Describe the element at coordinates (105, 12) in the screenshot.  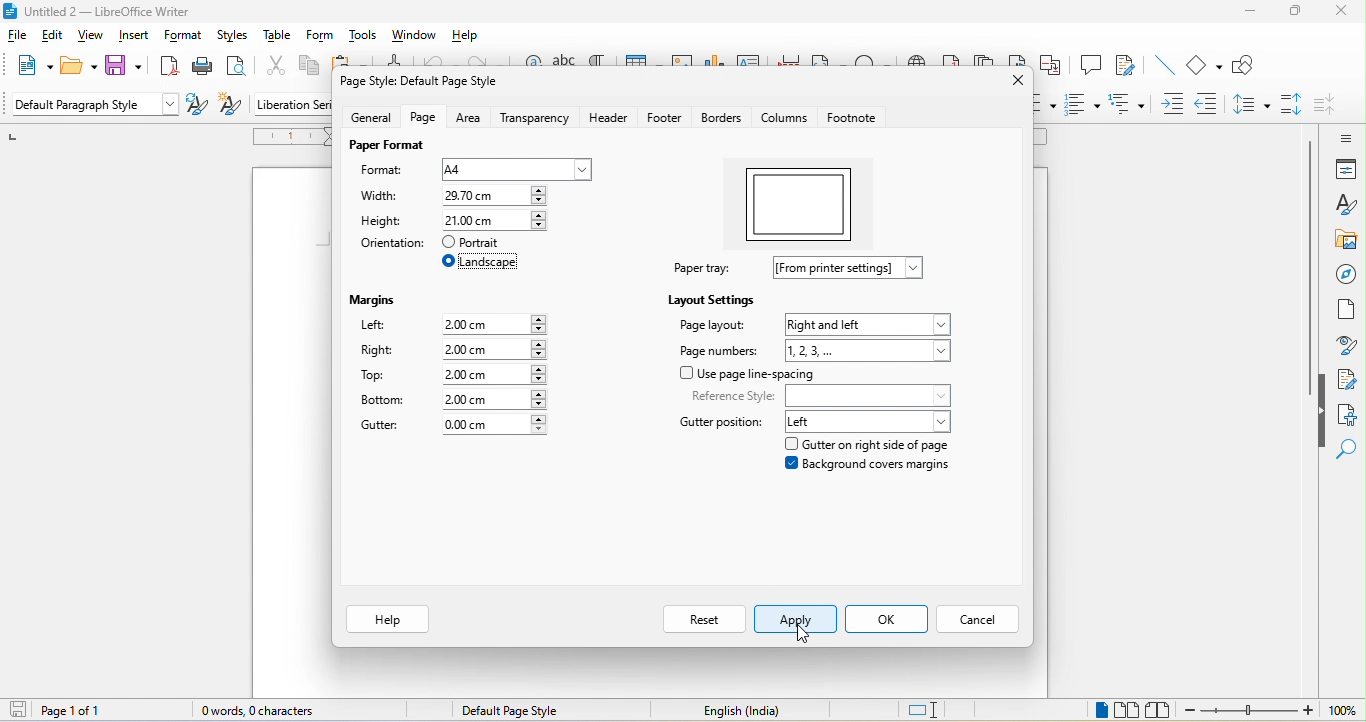
I see `title` at that location.